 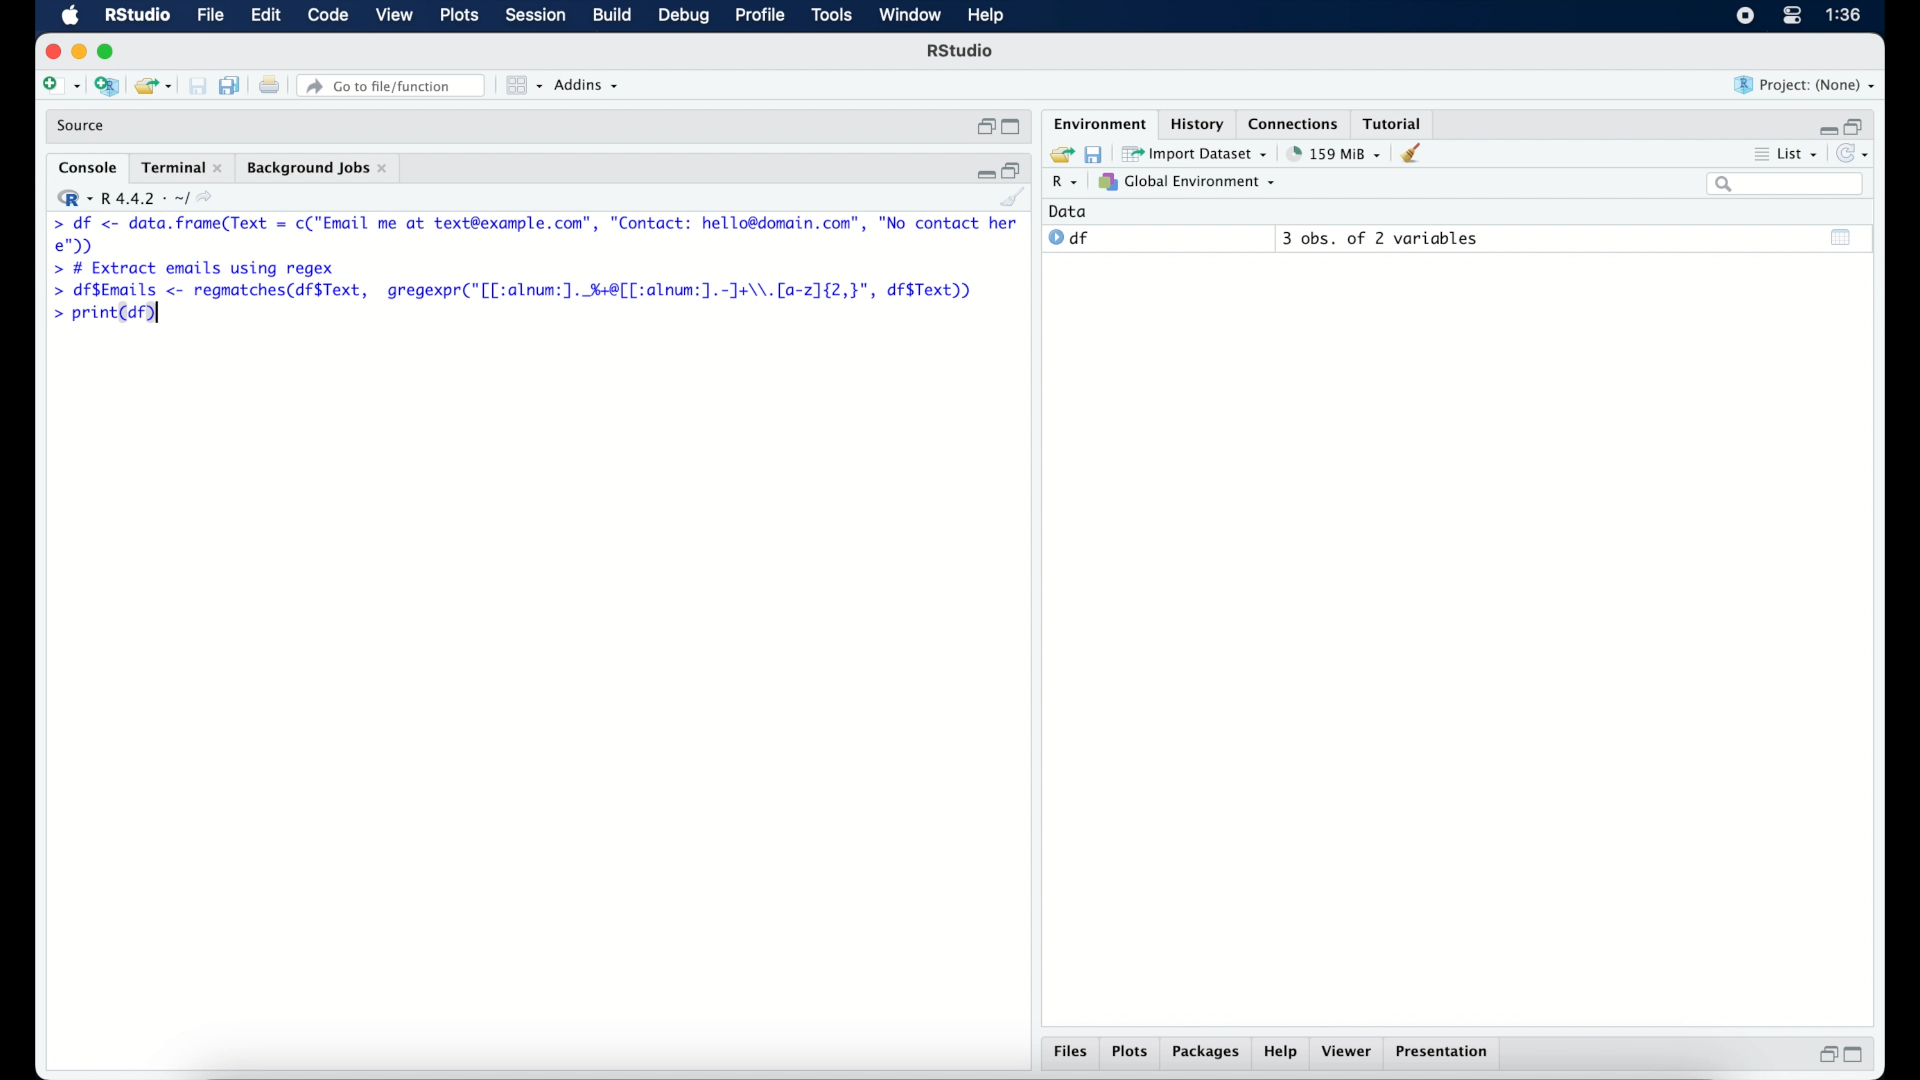 What do you see at coordinates (911, 17) in the screenshot?
I see `window` at bounding box center [911, 17].